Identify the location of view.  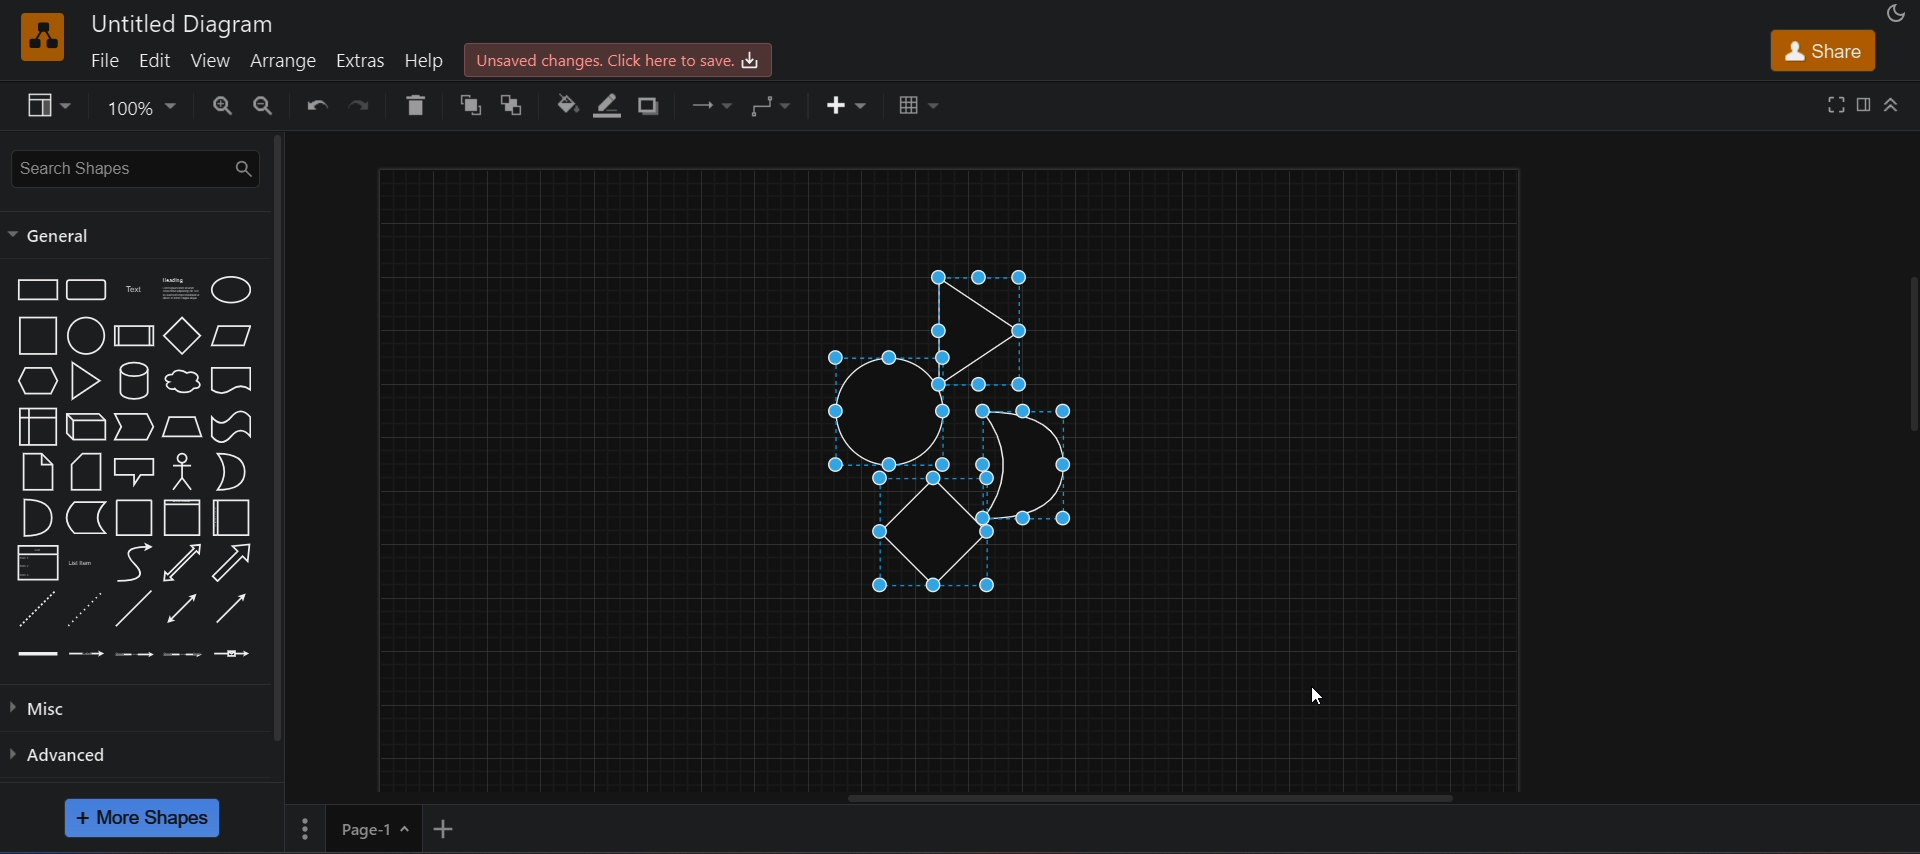
(212, 61).